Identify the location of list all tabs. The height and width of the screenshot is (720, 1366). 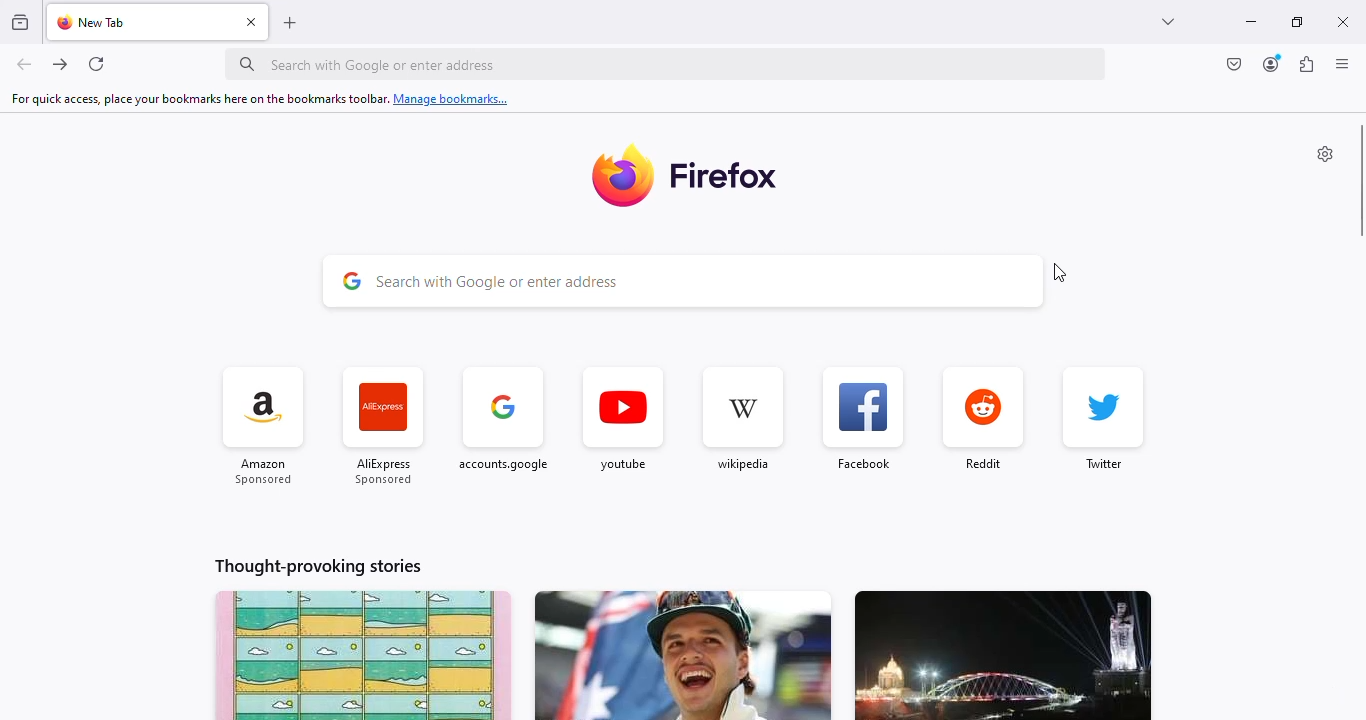
(1170, 22).